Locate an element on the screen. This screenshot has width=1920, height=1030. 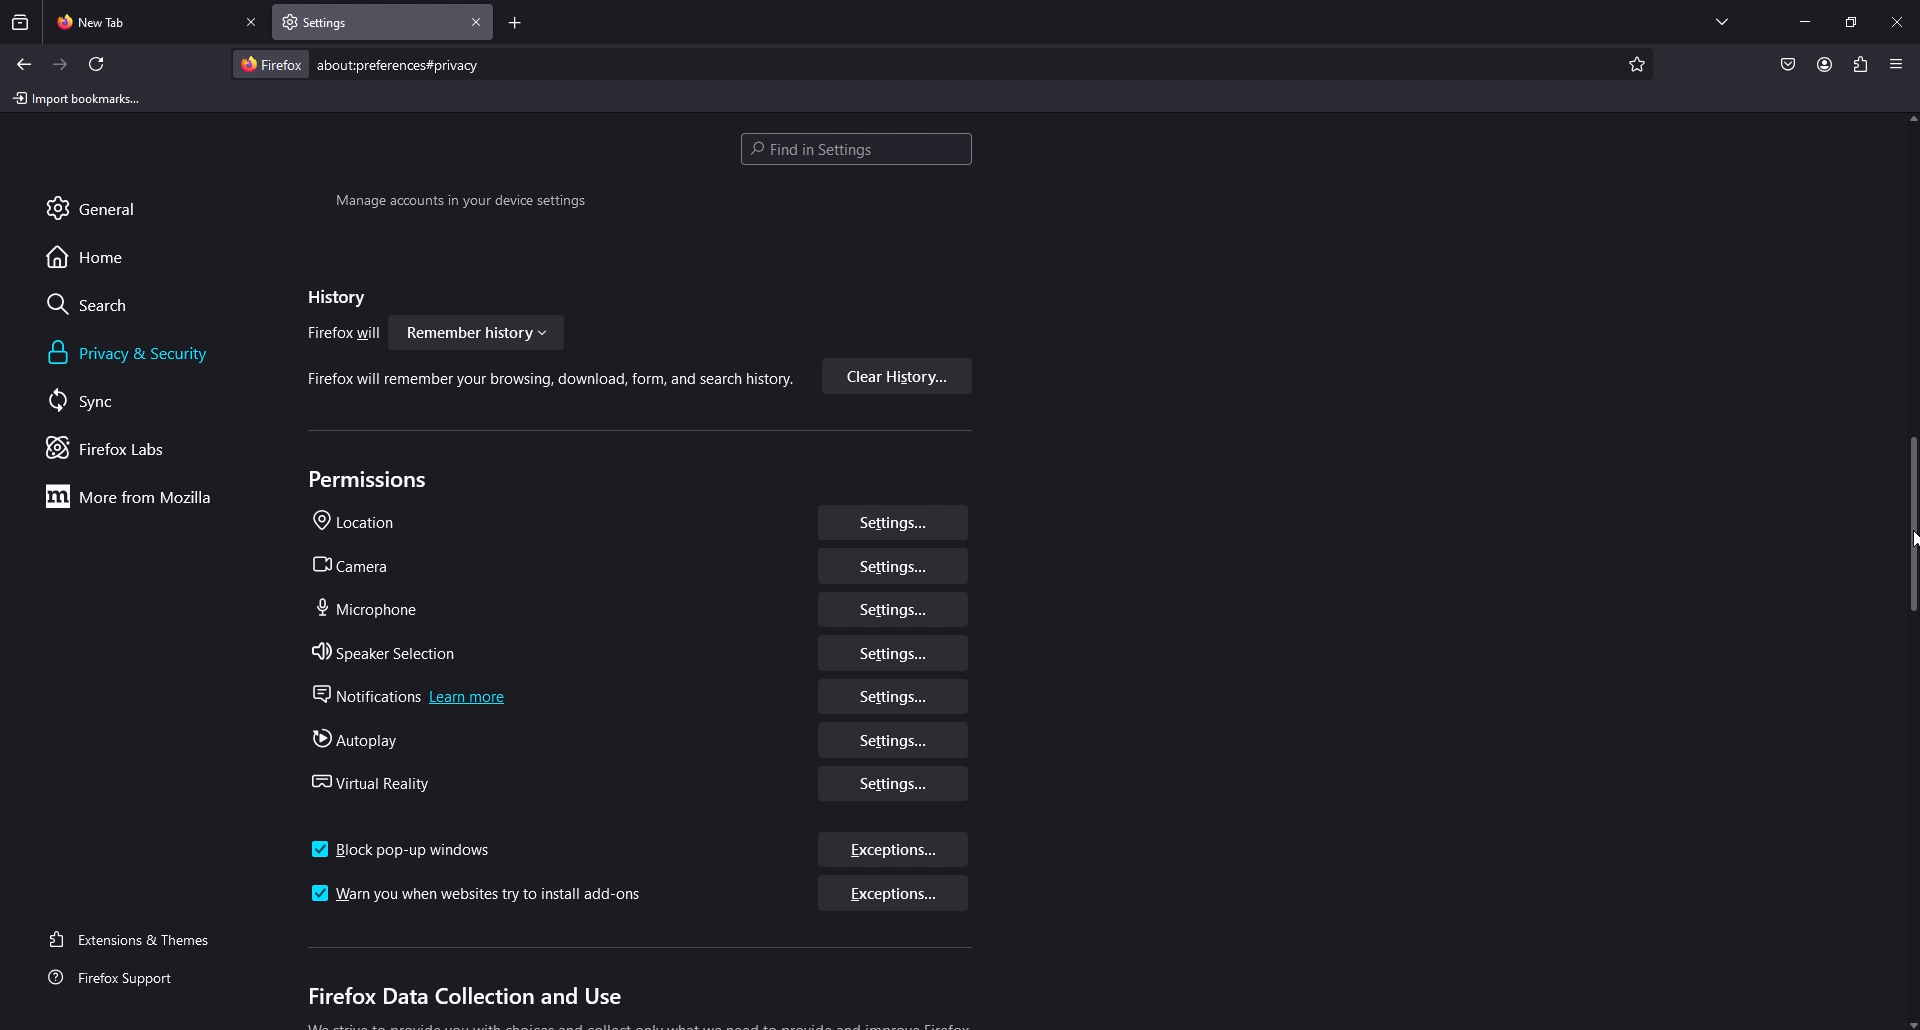
privacy and security is located at coordinates (133, 353).